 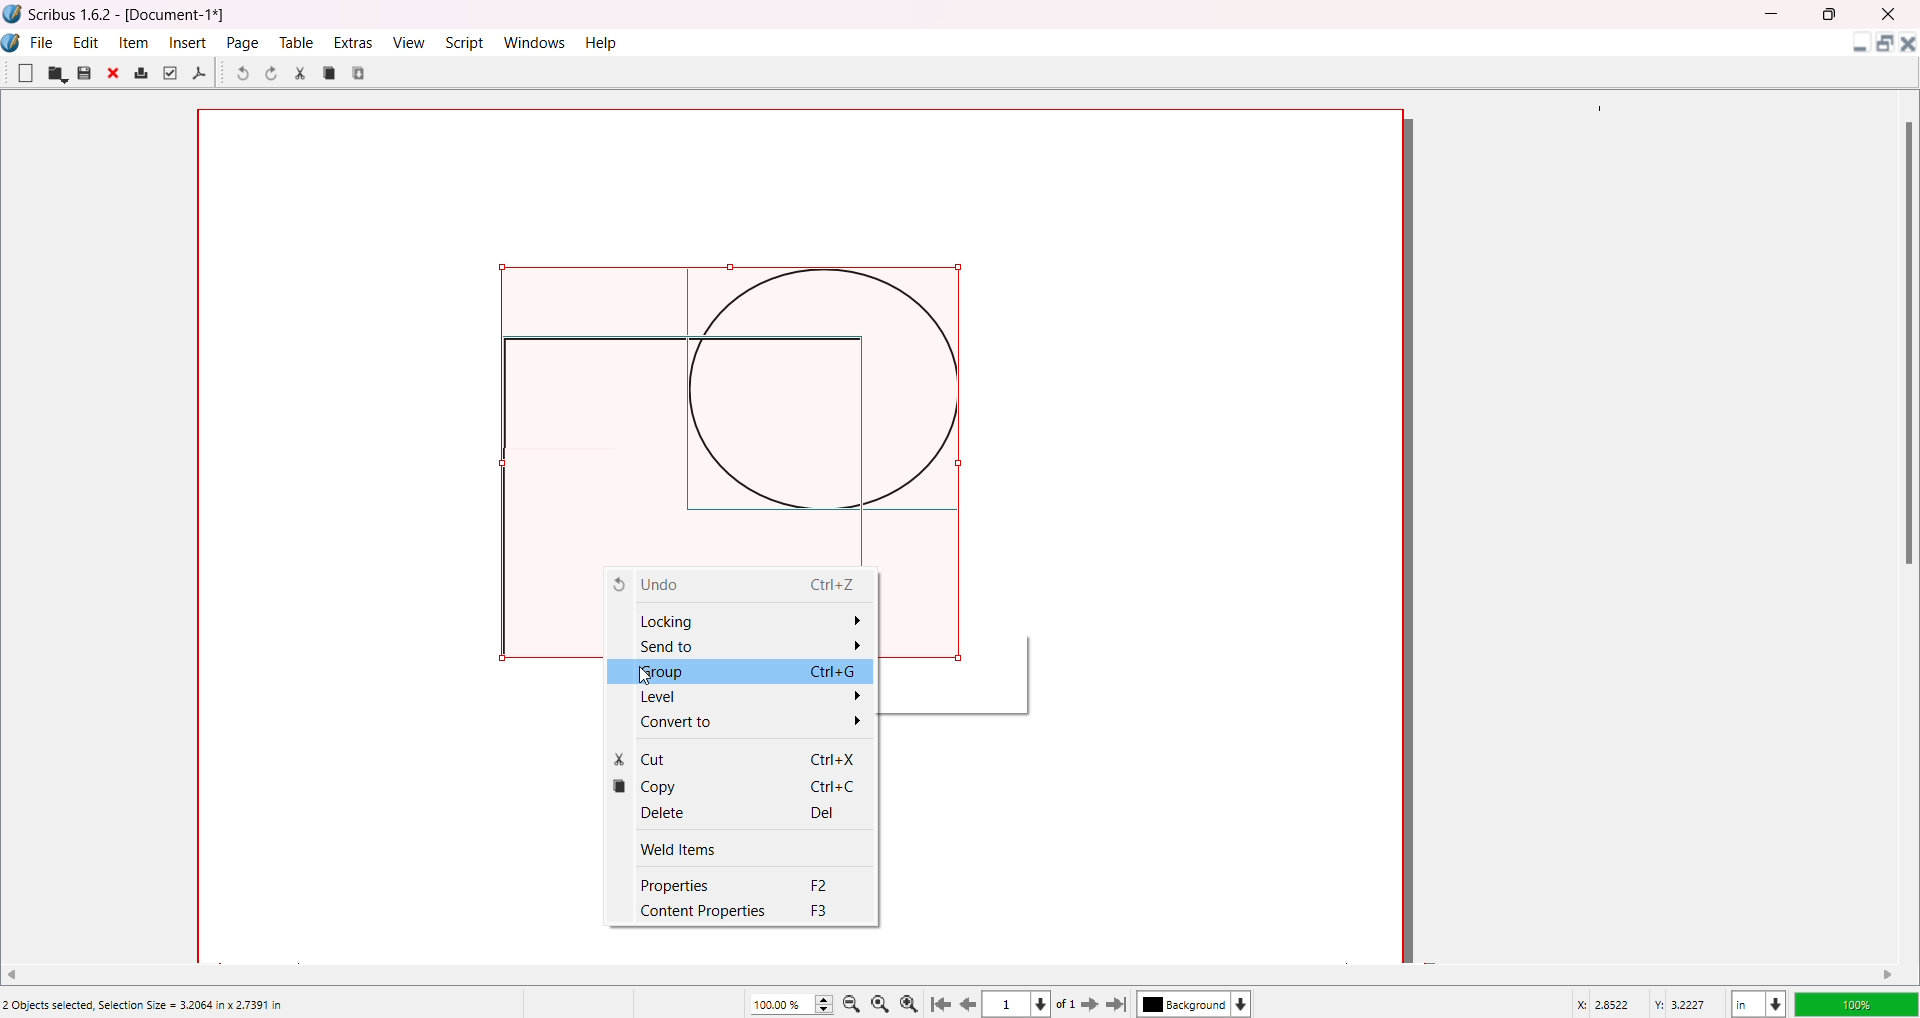 What do you see at coordinates (913, 1002) in the screenshot?
I see `Zoom in` at bounding box center [913, 1002].